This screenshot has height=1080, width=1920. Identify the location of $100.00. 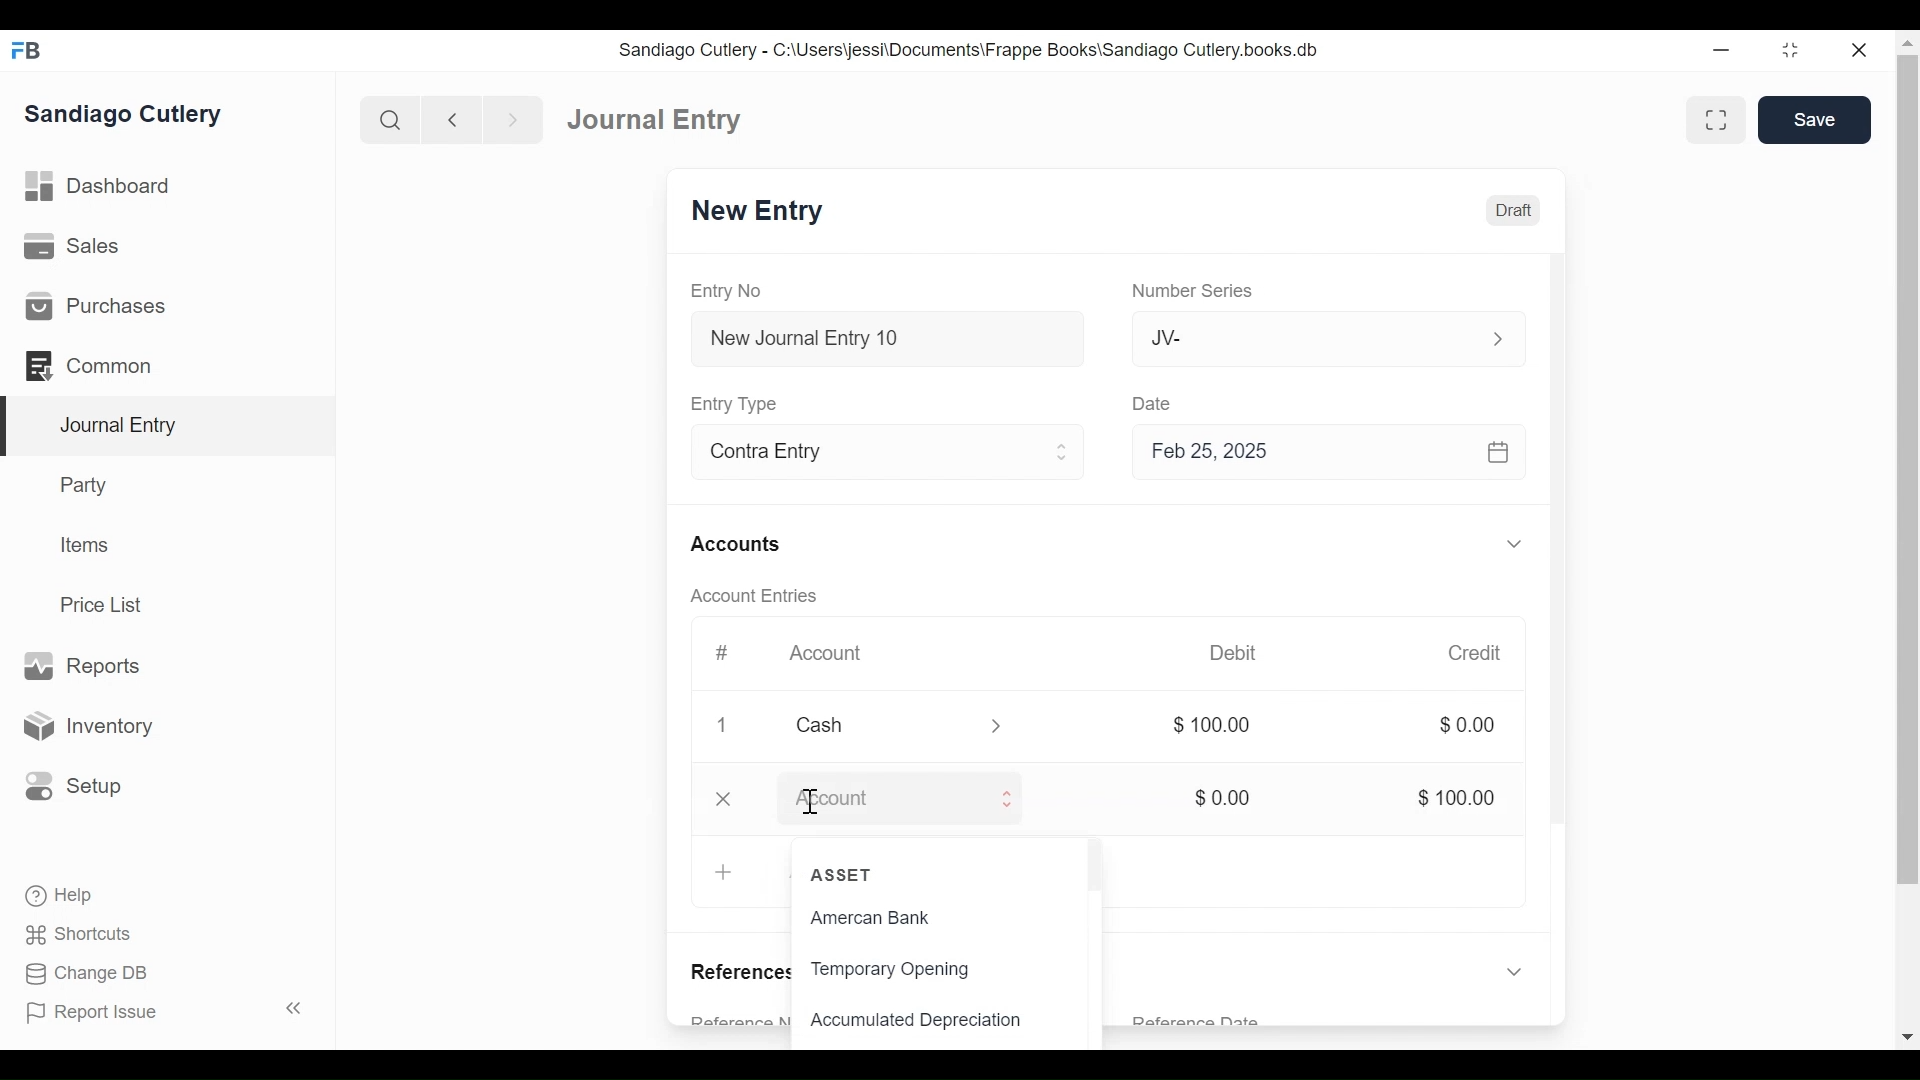
(1214, 724).